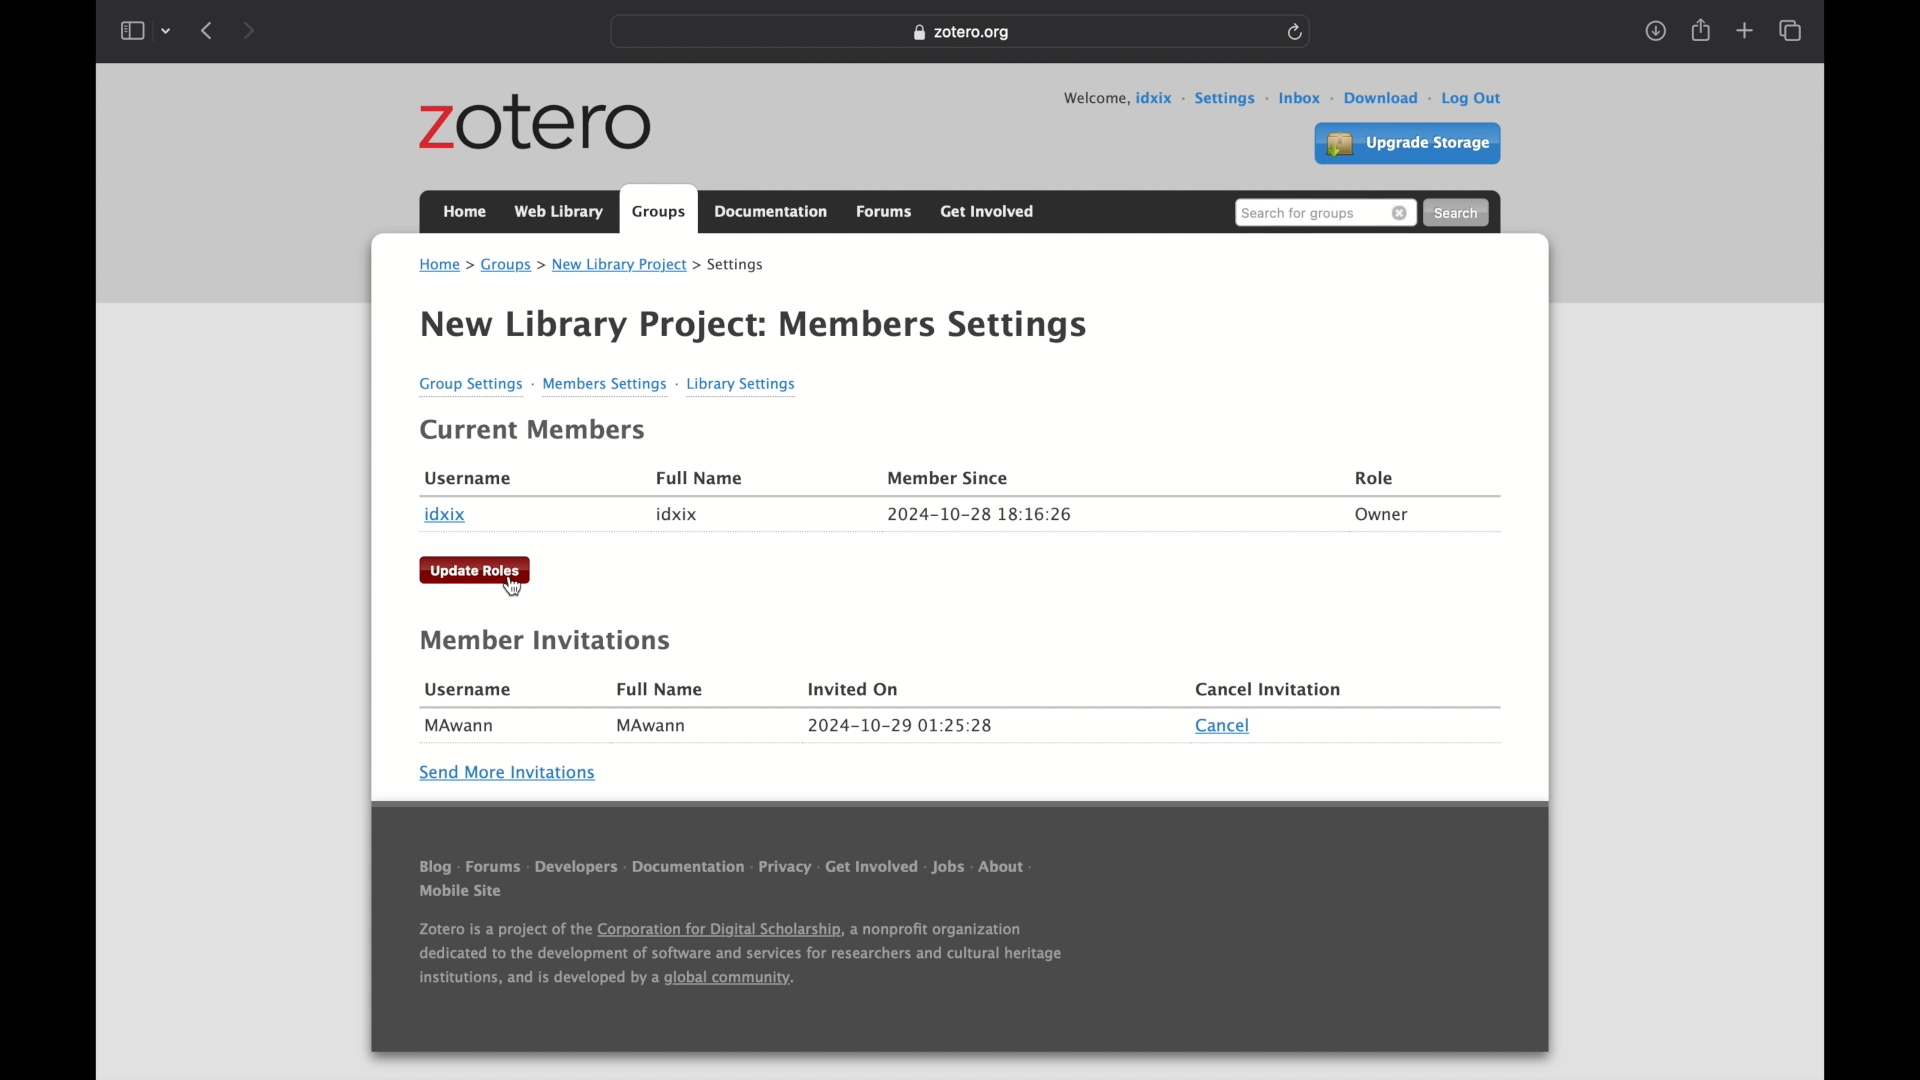 The height and width of the screenshot is (1080, 1920). Describe the element at coordinates (209, 31) in the screenshot. I see `show previous page` at that location.